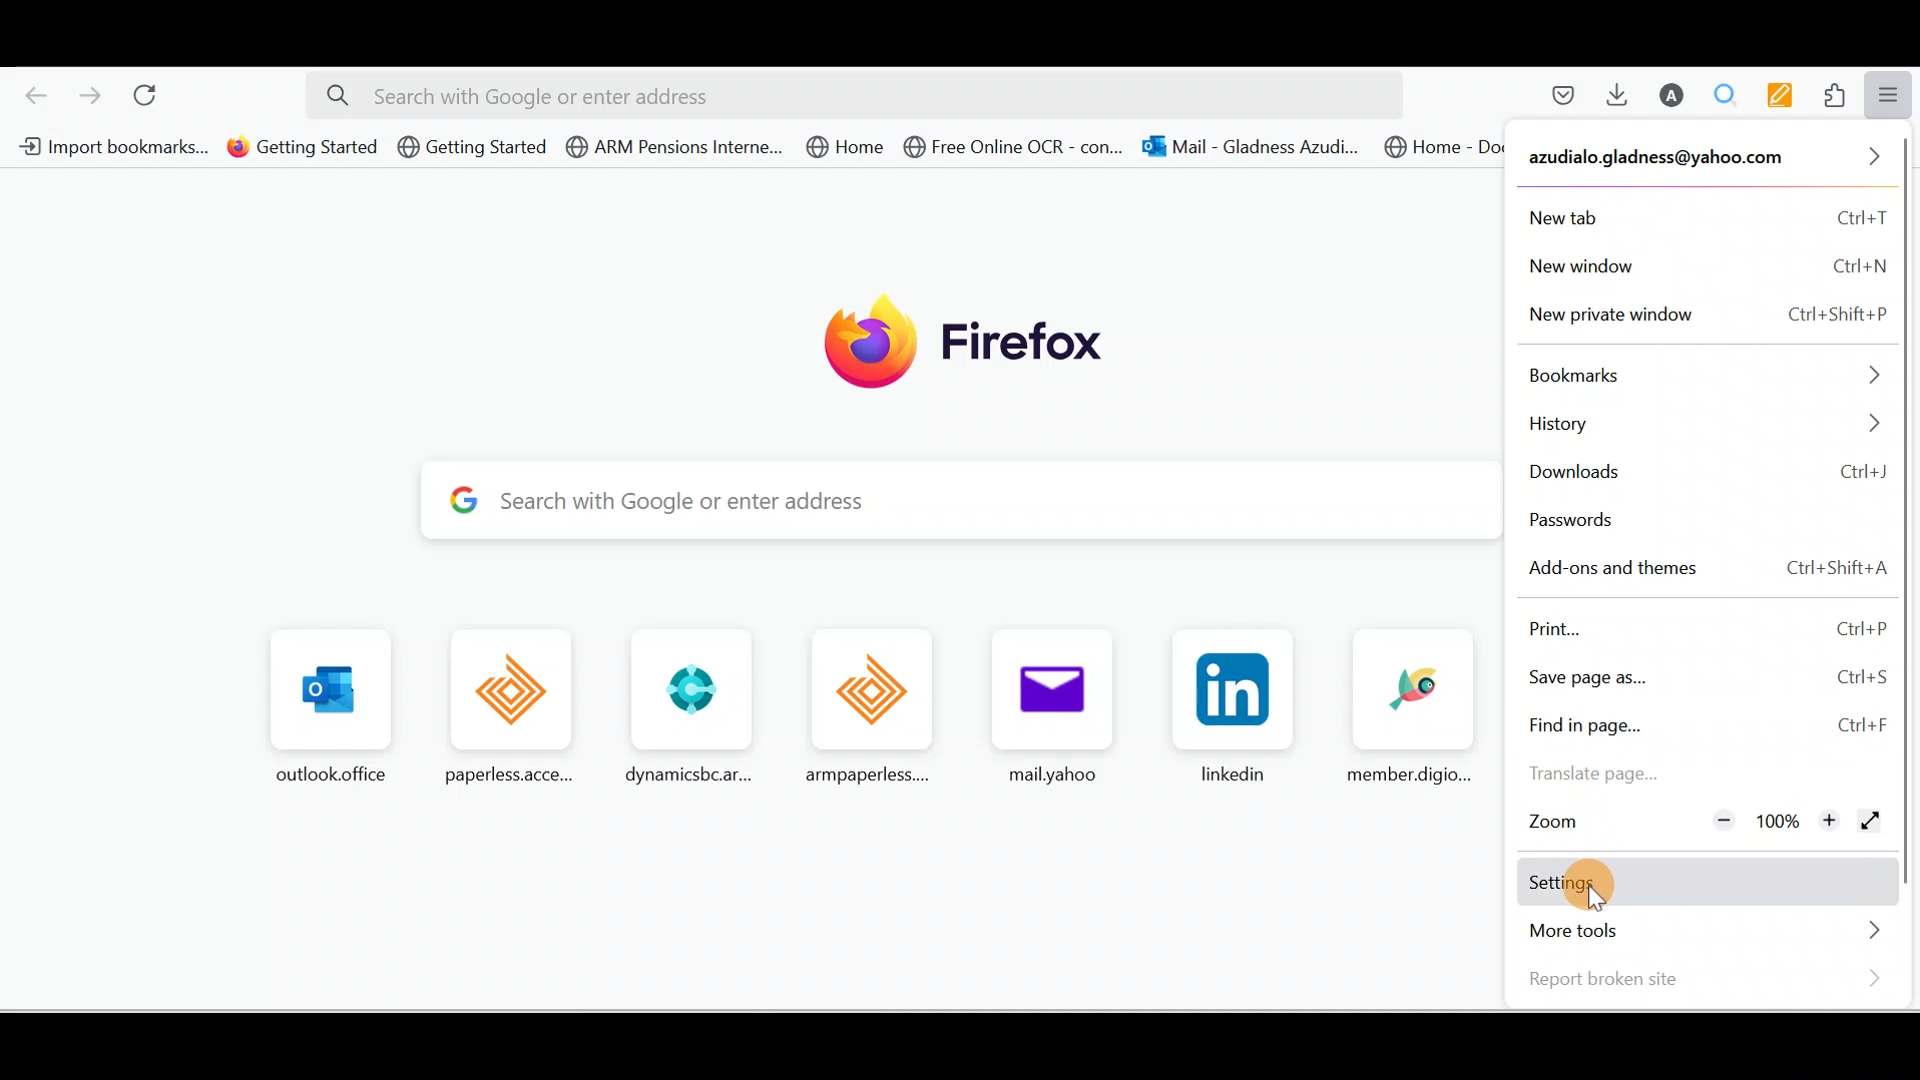 The height and width of the screenshot is (1080, 1920). Describe the element at coordinates (472, 147) in the screenshot. I see `Bookmark 3` at that location.